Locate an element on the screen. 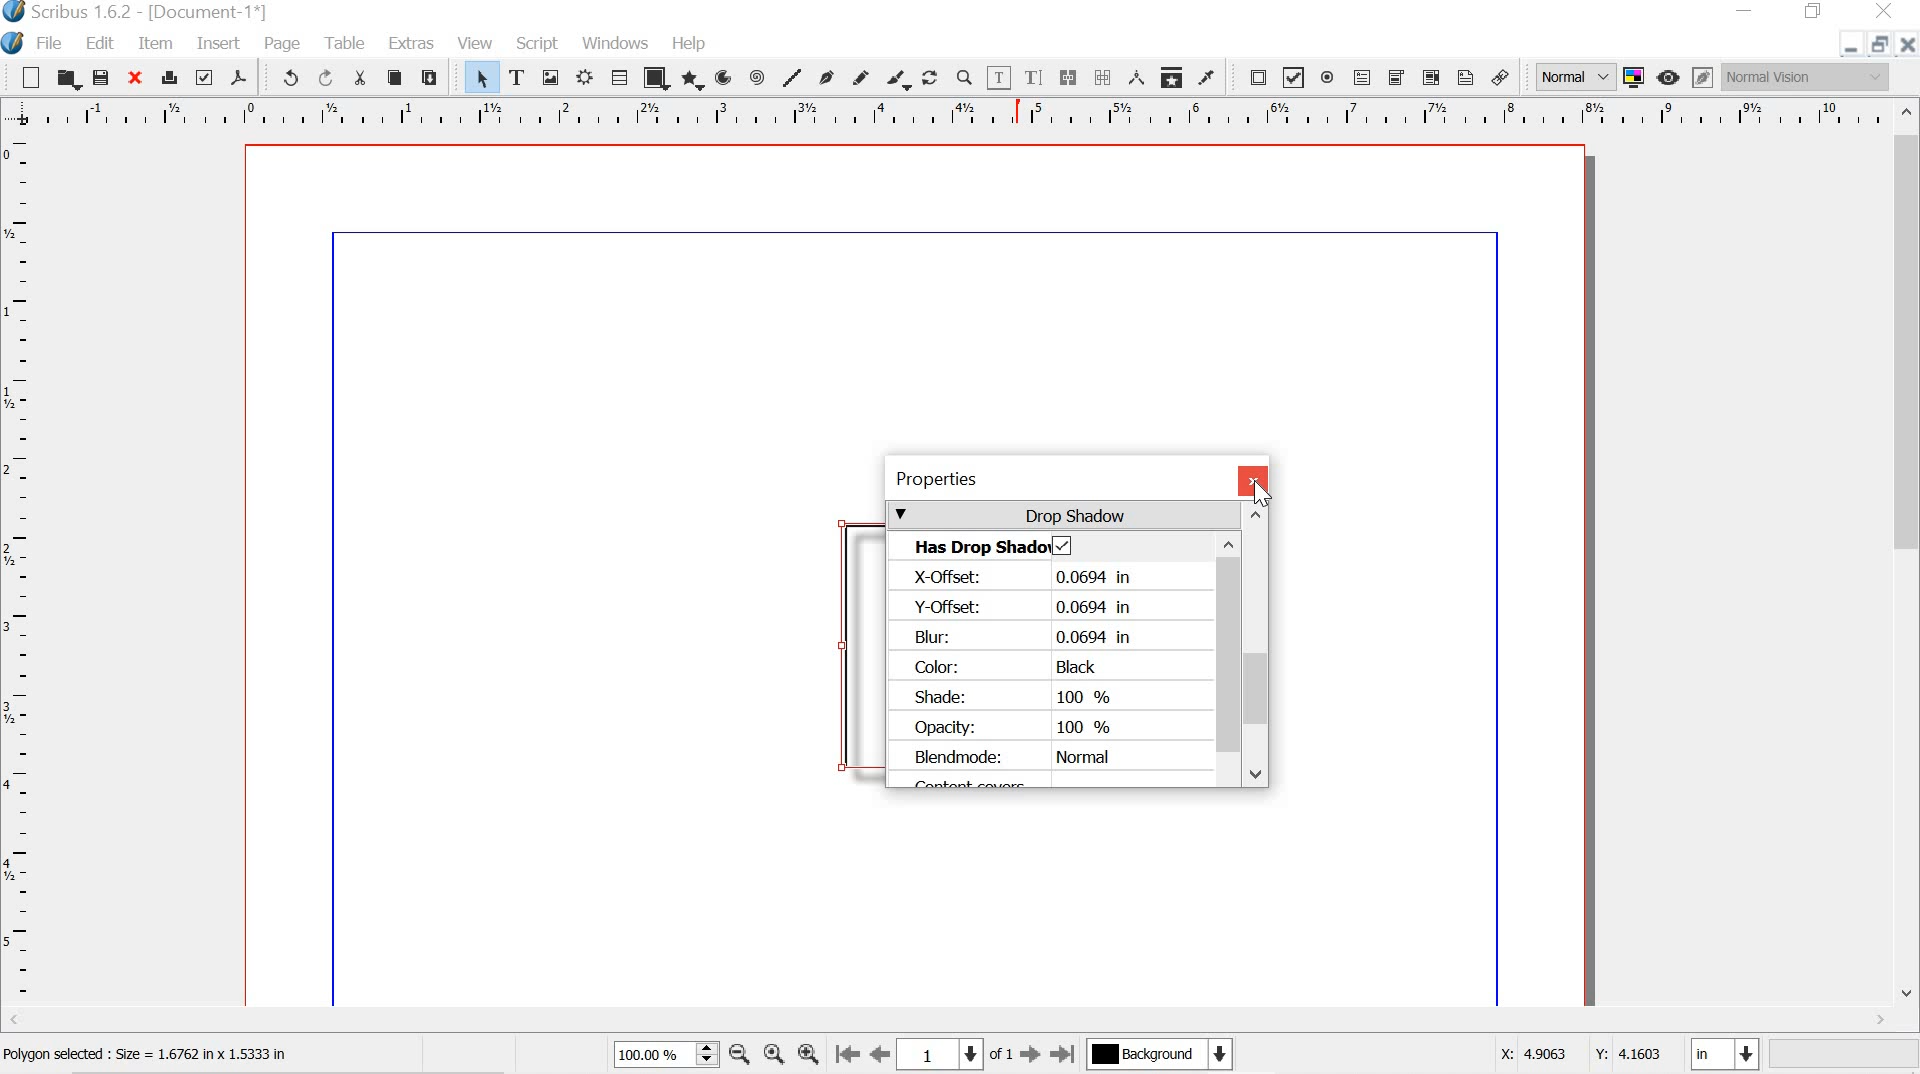  PREVIEW MODE is located at coordinates (1669, 77).